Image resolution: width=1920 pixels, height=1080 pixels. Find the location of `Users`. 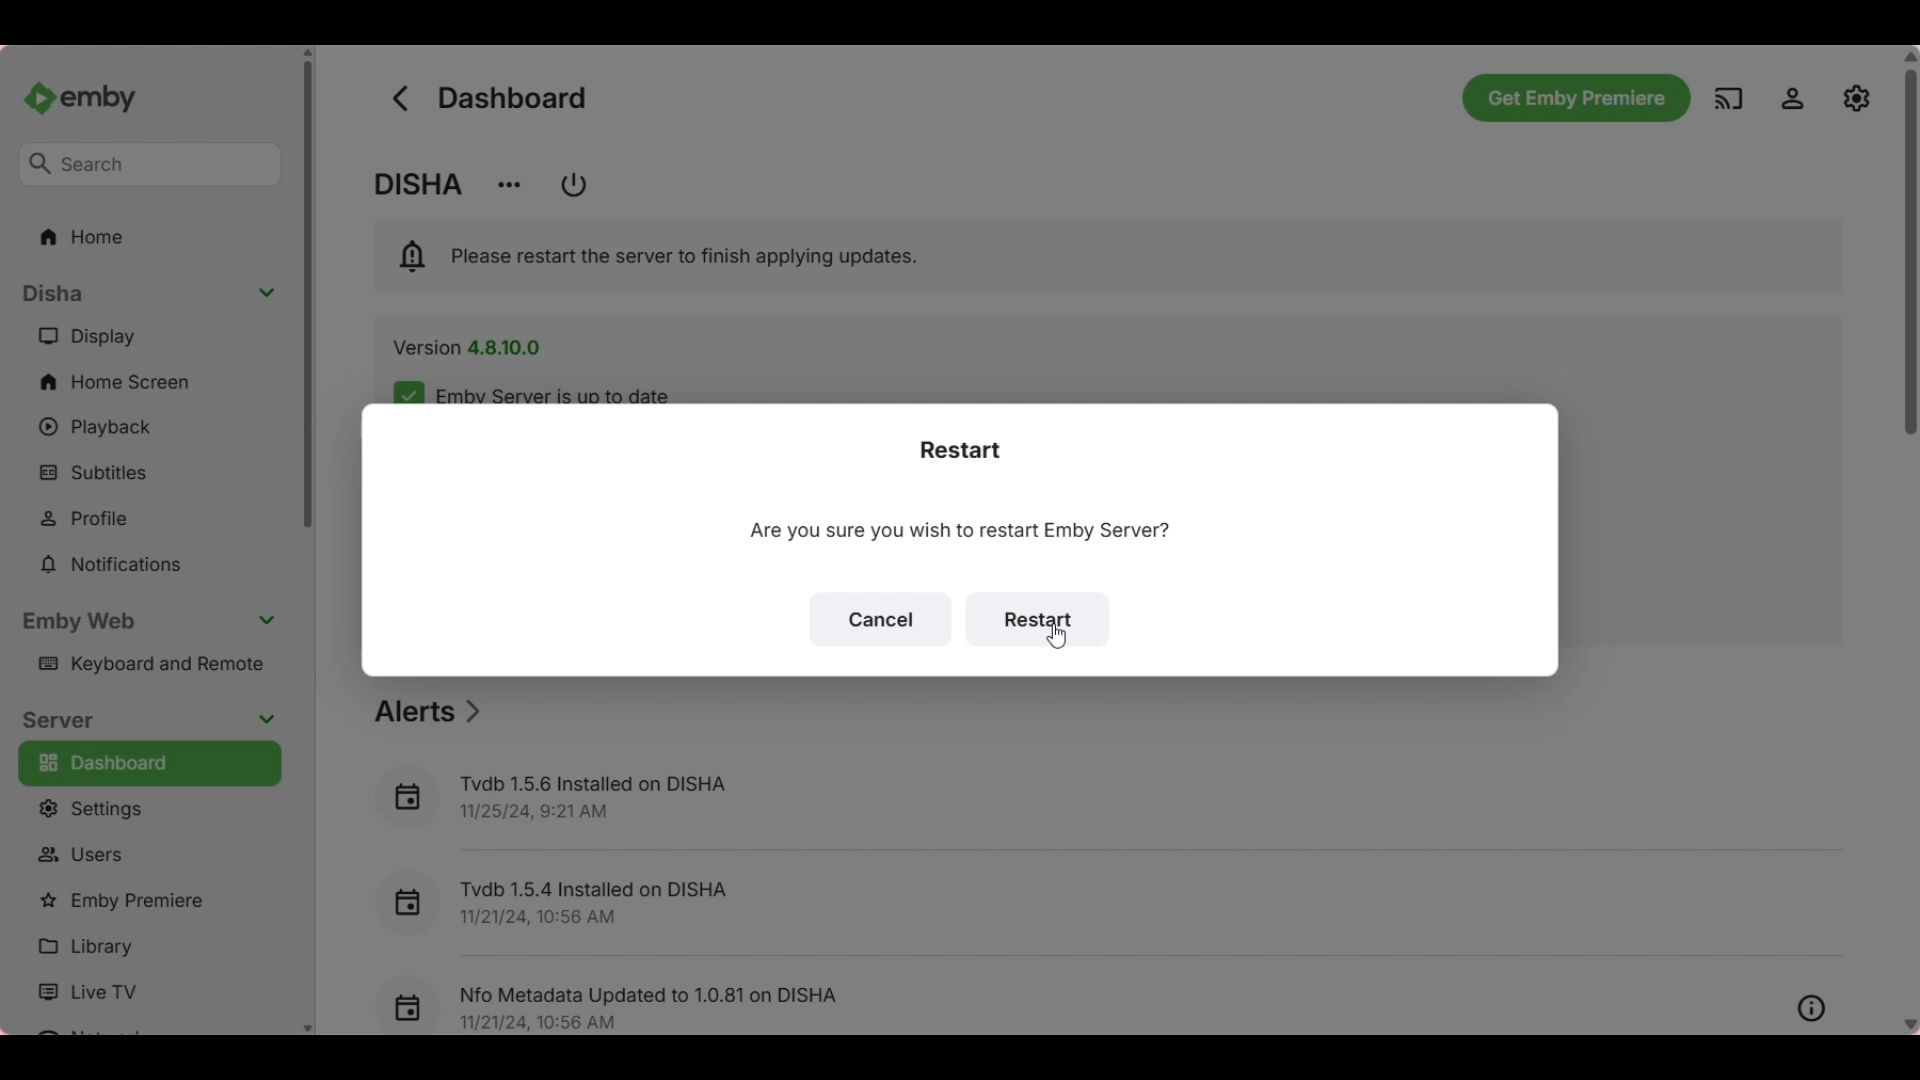

Users is located at coordinates (149, 854).